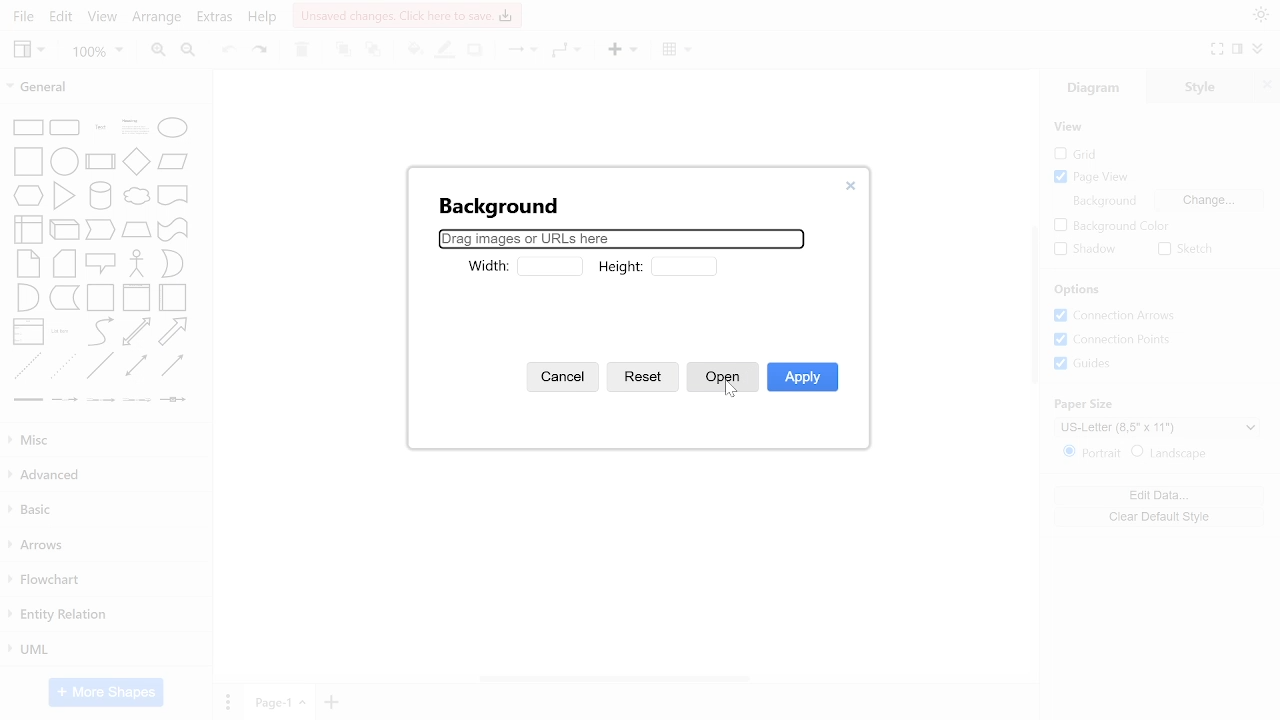  Describe the element at coordinates (263, 20) in the screenshot. I see `help` at that location.